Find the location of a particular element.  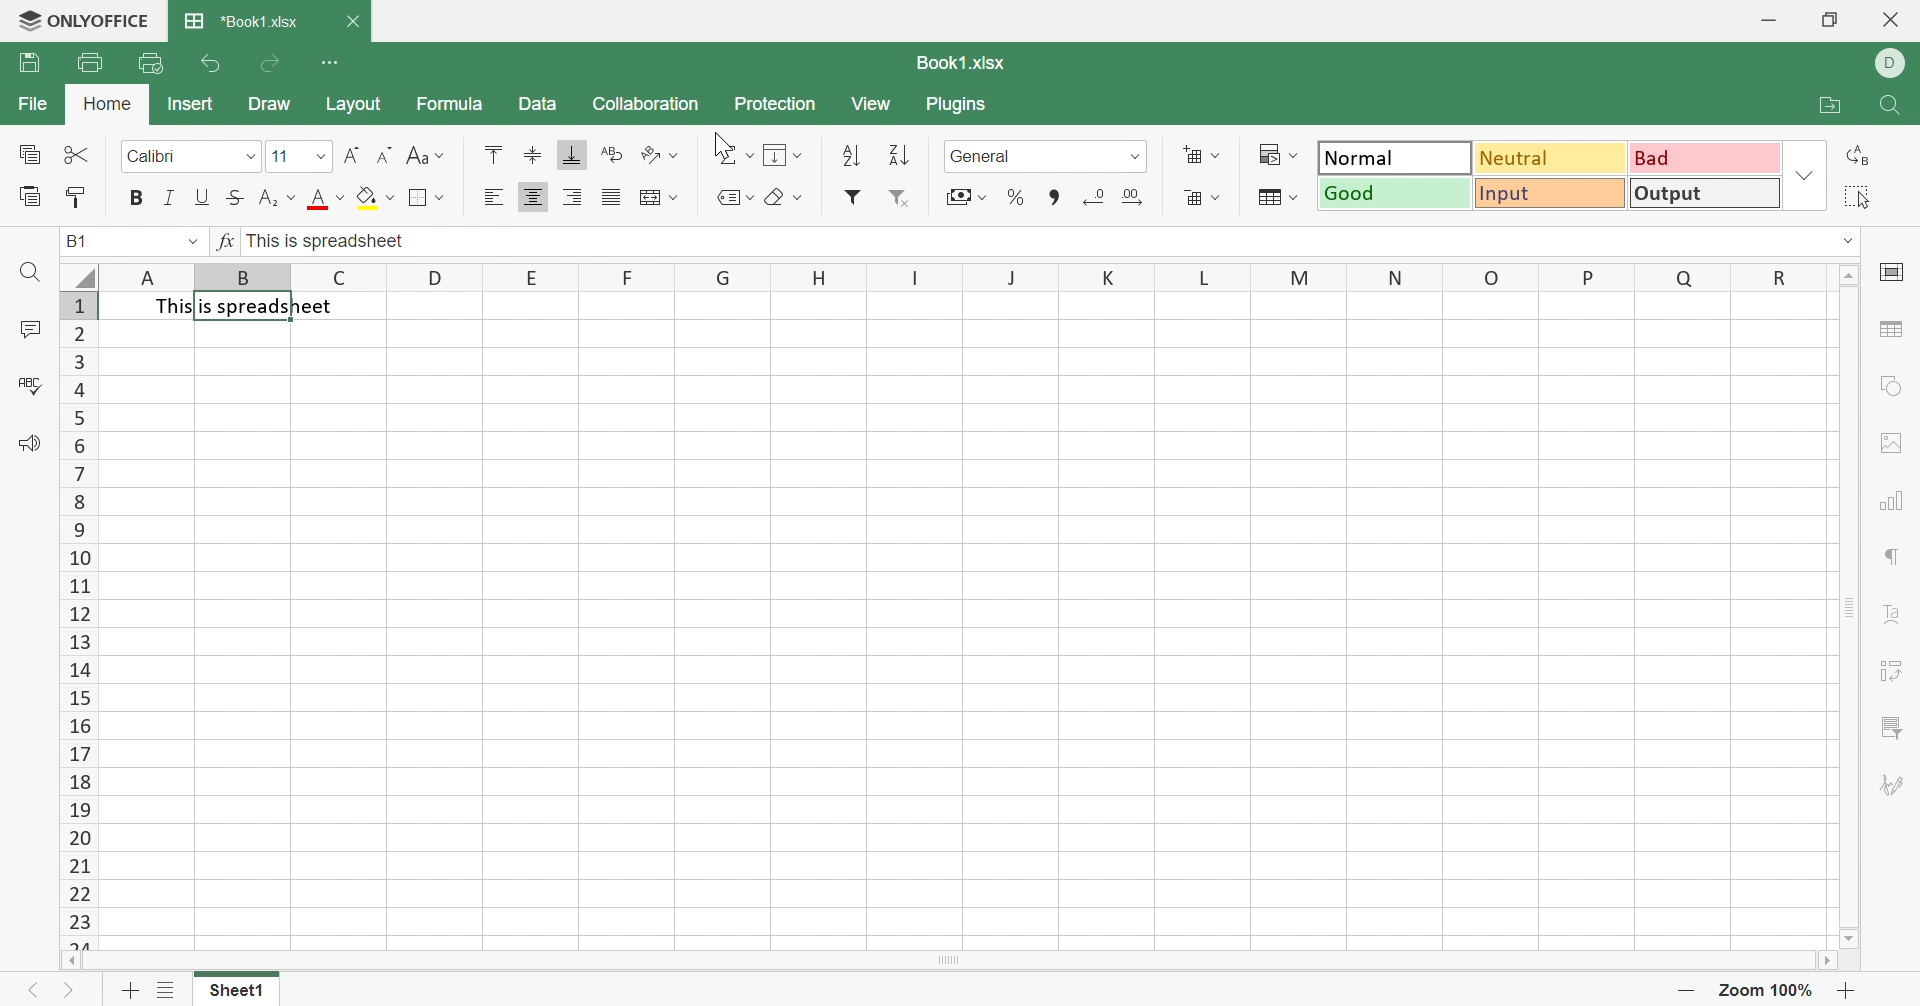

Feedback & Support is located at coordinates (31, 441).